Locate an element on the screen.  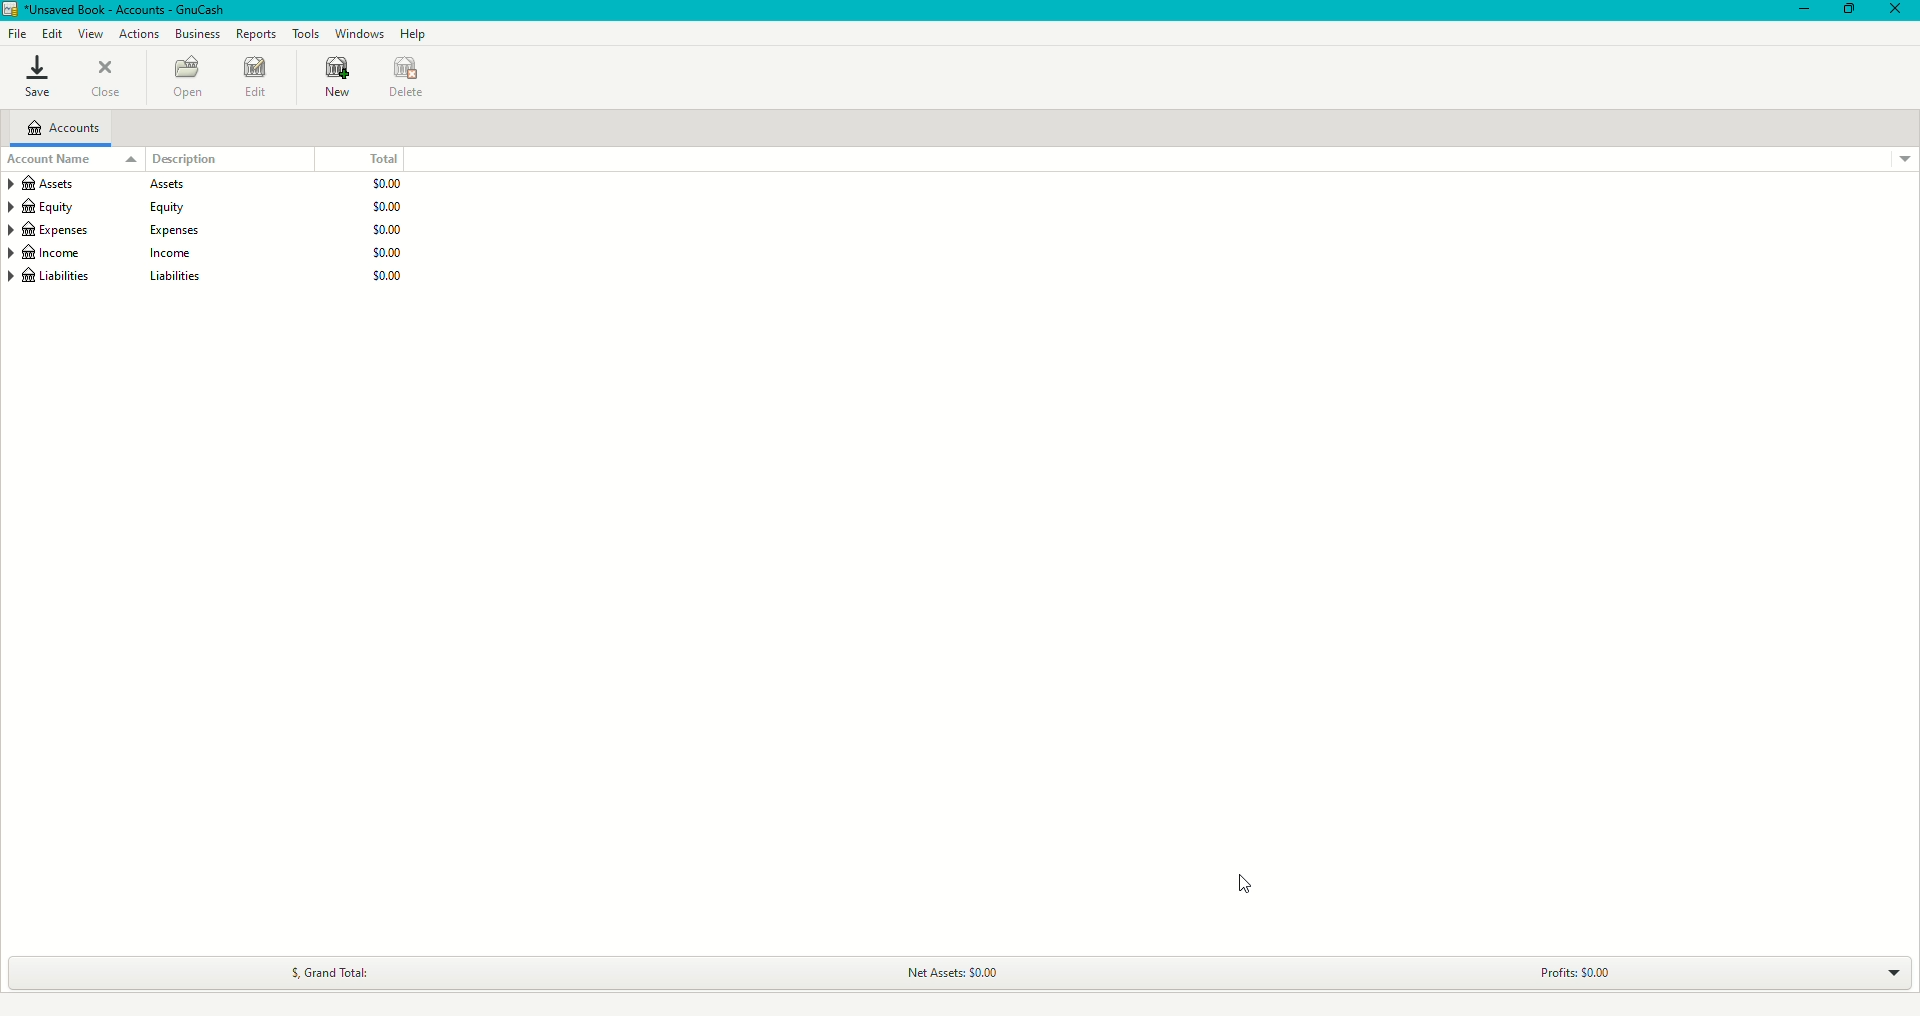
Open is located at coordinates (186, 78).